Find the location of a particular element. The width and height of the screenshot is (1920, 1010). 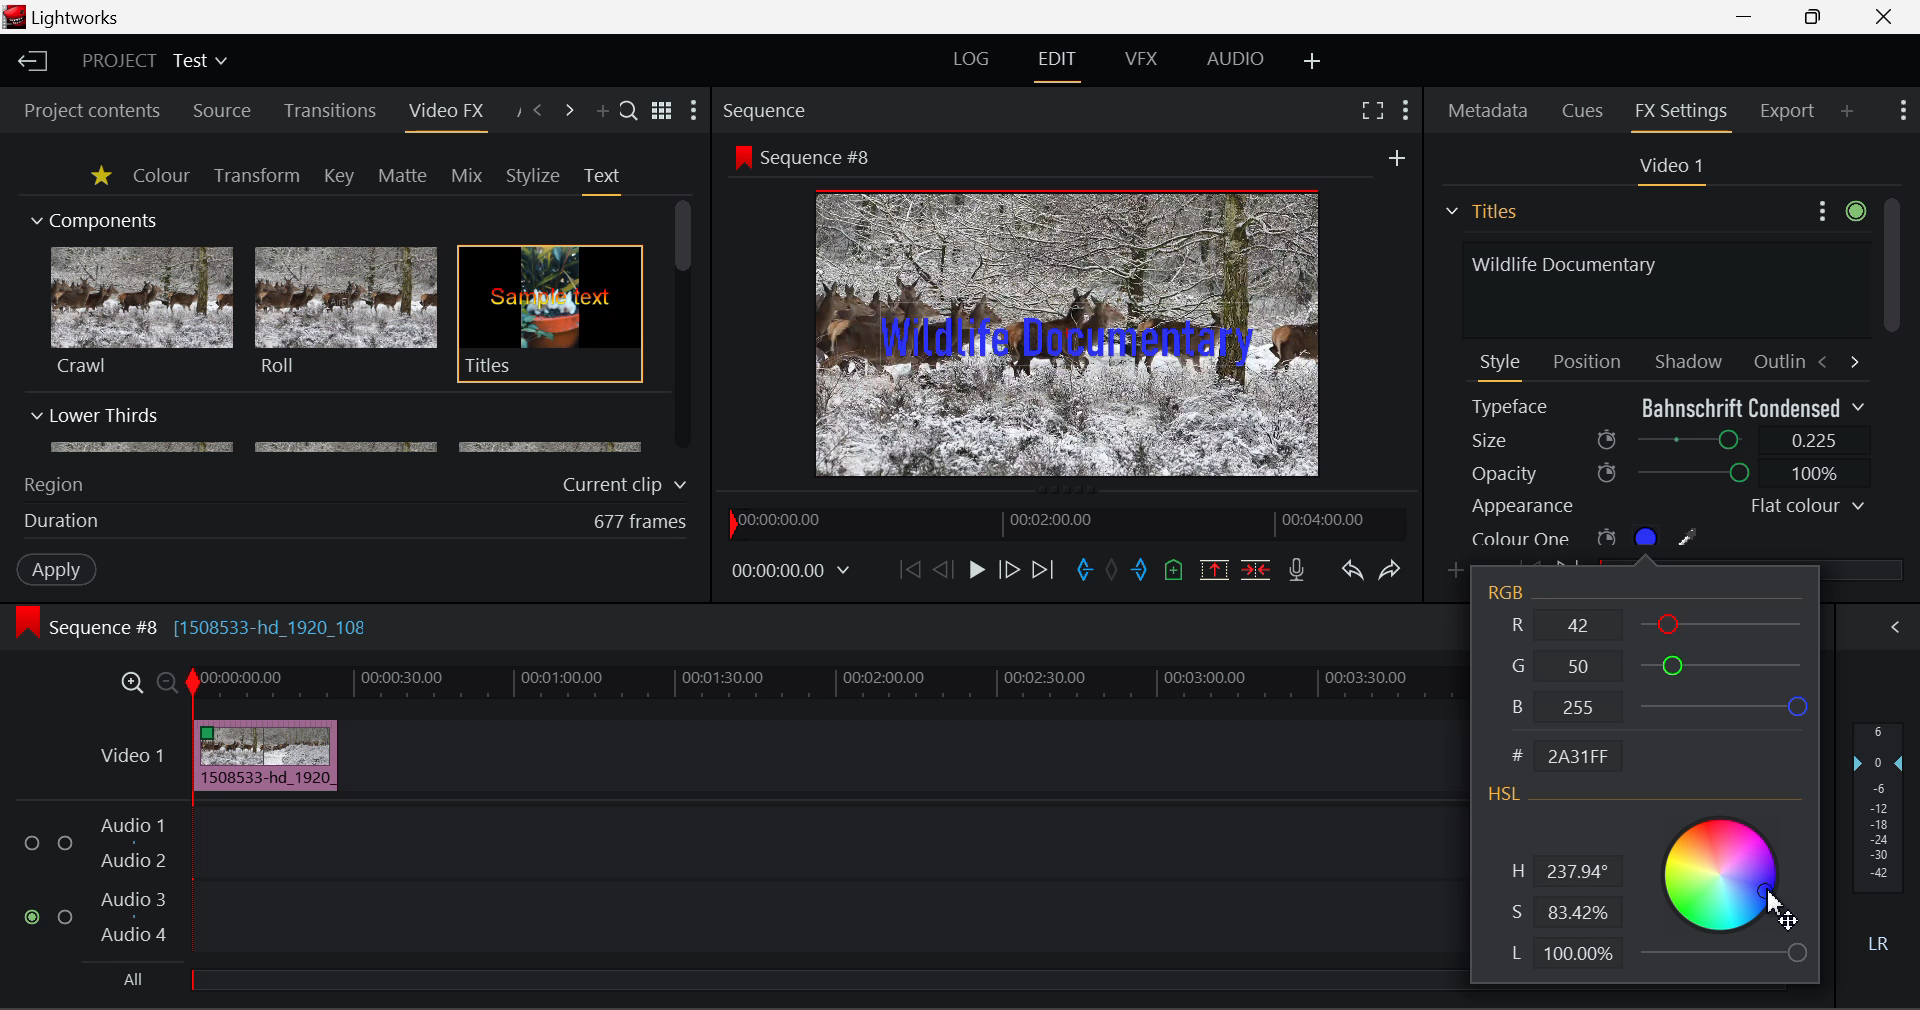

L is located at coordinates (1562, 956).